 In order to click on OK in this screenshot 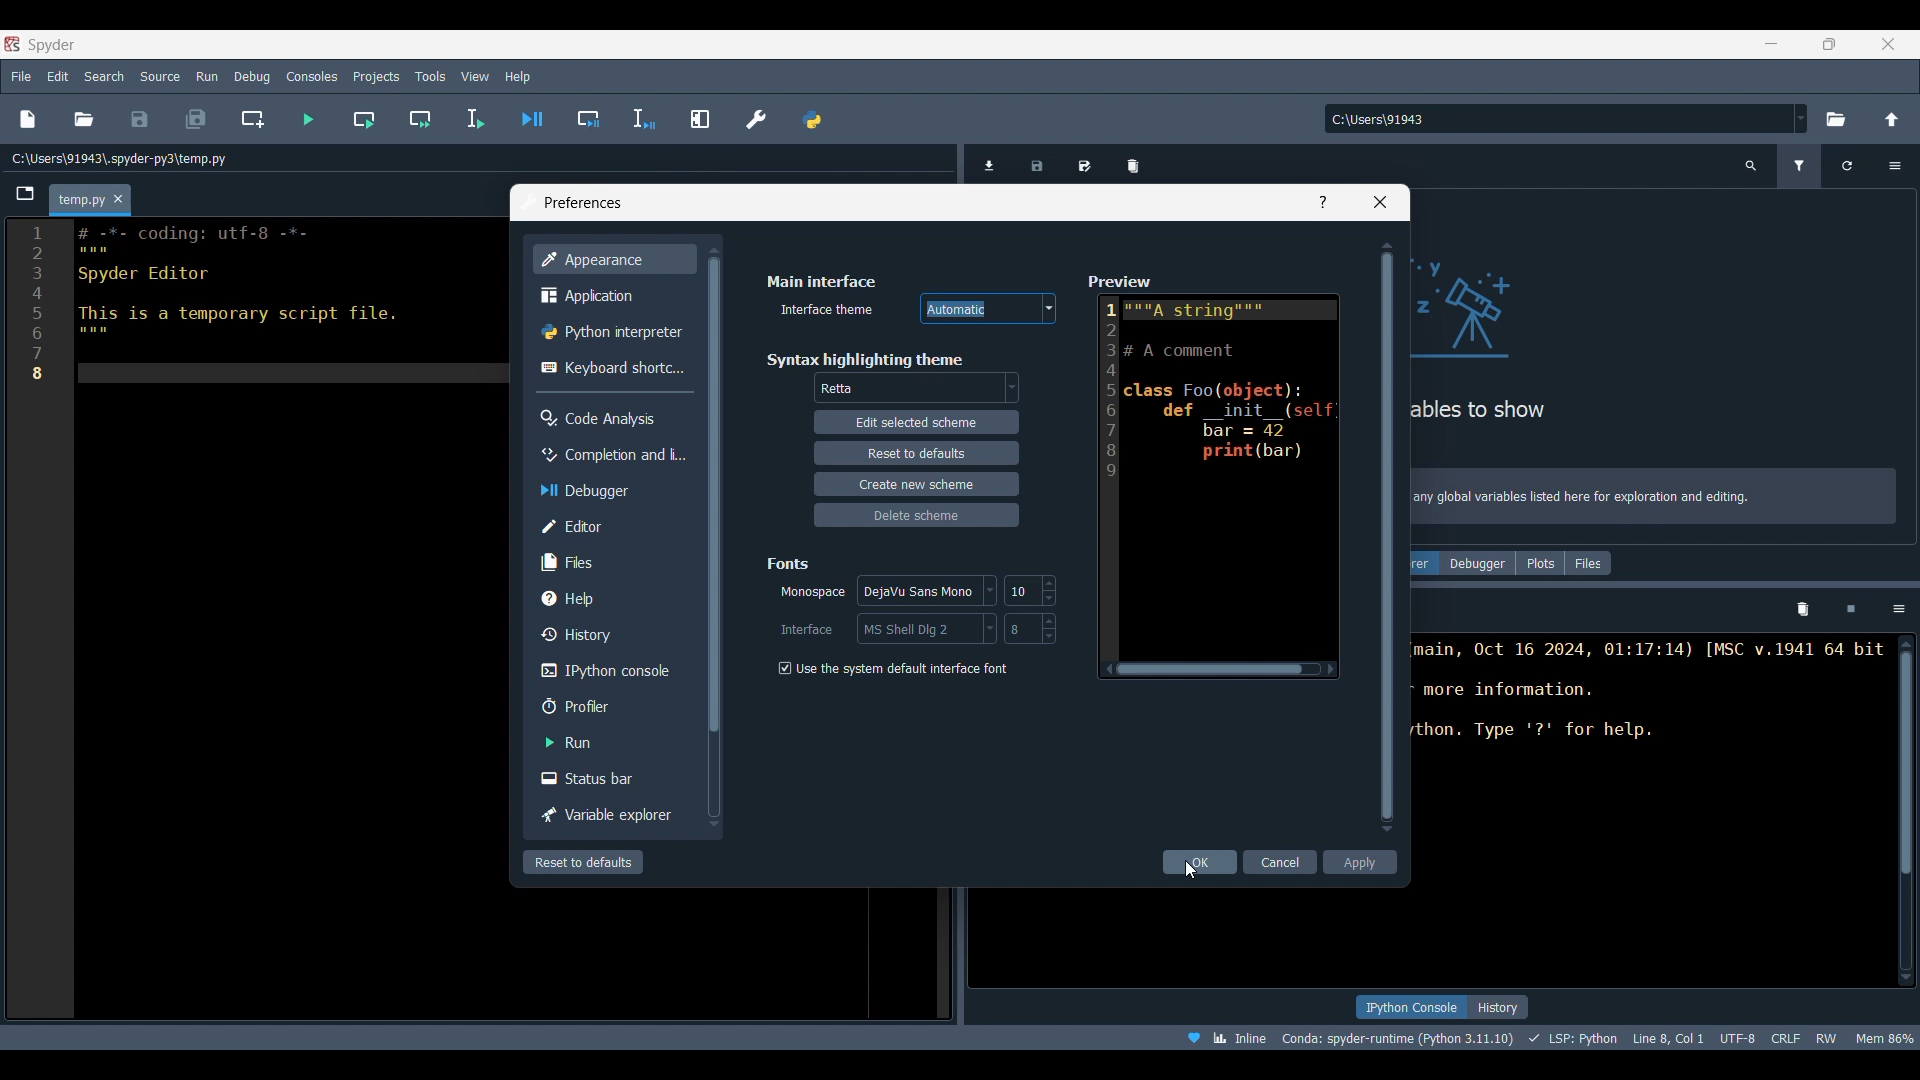, I will do `click(1201, 862)`.